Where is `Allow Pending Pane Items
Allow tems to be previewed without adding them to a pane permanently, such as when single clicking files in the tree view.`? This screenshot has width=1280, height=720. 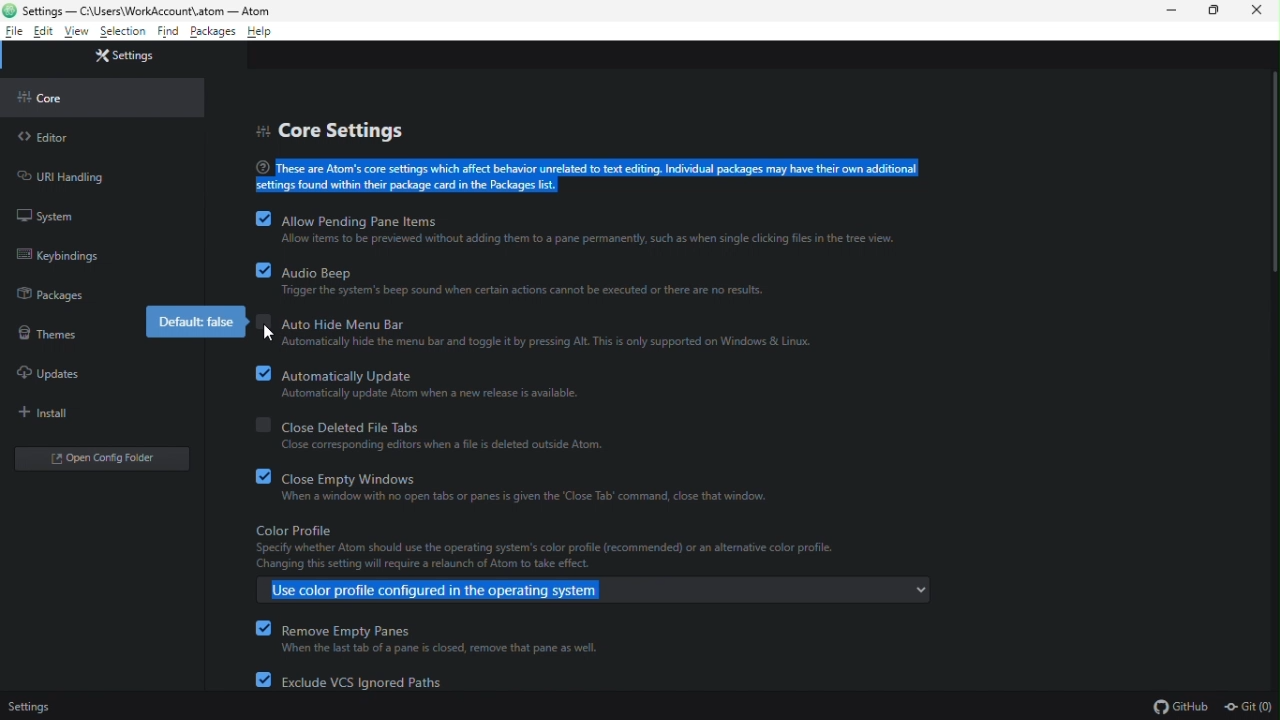 Allow Pending Pane Items
Allow tems to be previewed without adding them to a pane permanently, such as when single clicking files in the tree view. is located at coordinates (623, 229).